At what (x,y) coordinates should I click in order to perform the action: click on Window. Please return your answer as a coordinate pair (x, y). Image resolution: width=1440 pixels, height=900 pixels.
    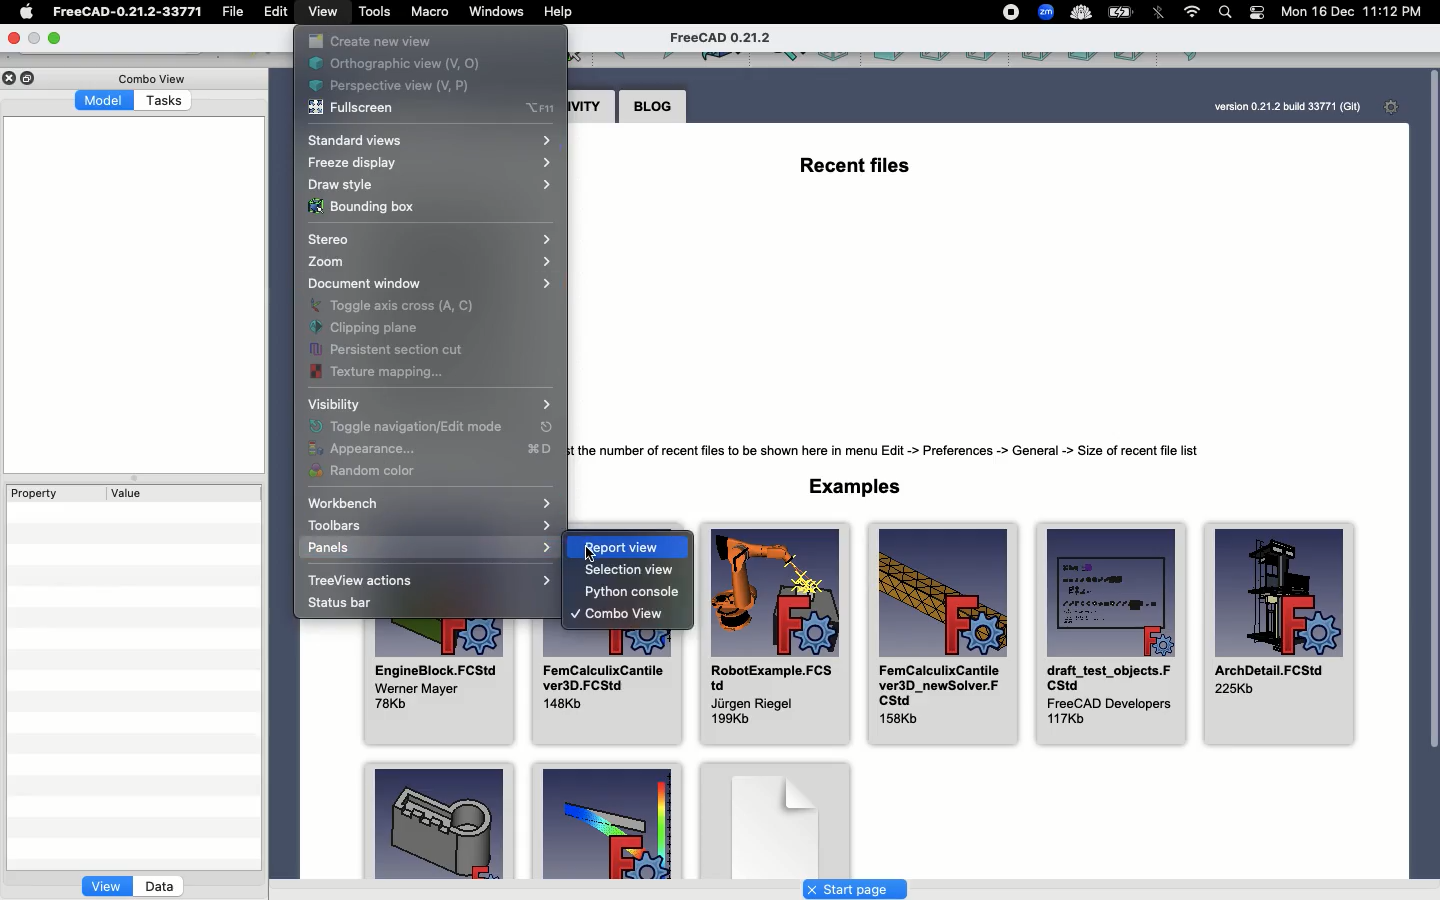
    Looking at the image, I should click on (495, 13).